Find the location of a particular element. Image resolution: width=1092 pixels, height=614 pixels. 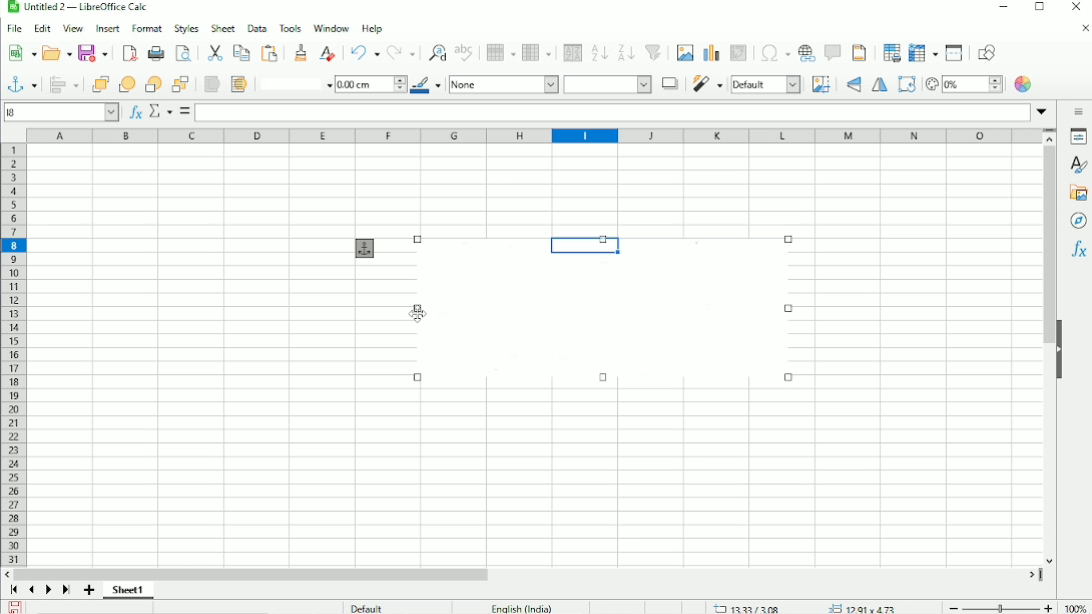

Row headings is located at coordinates (12, 354).